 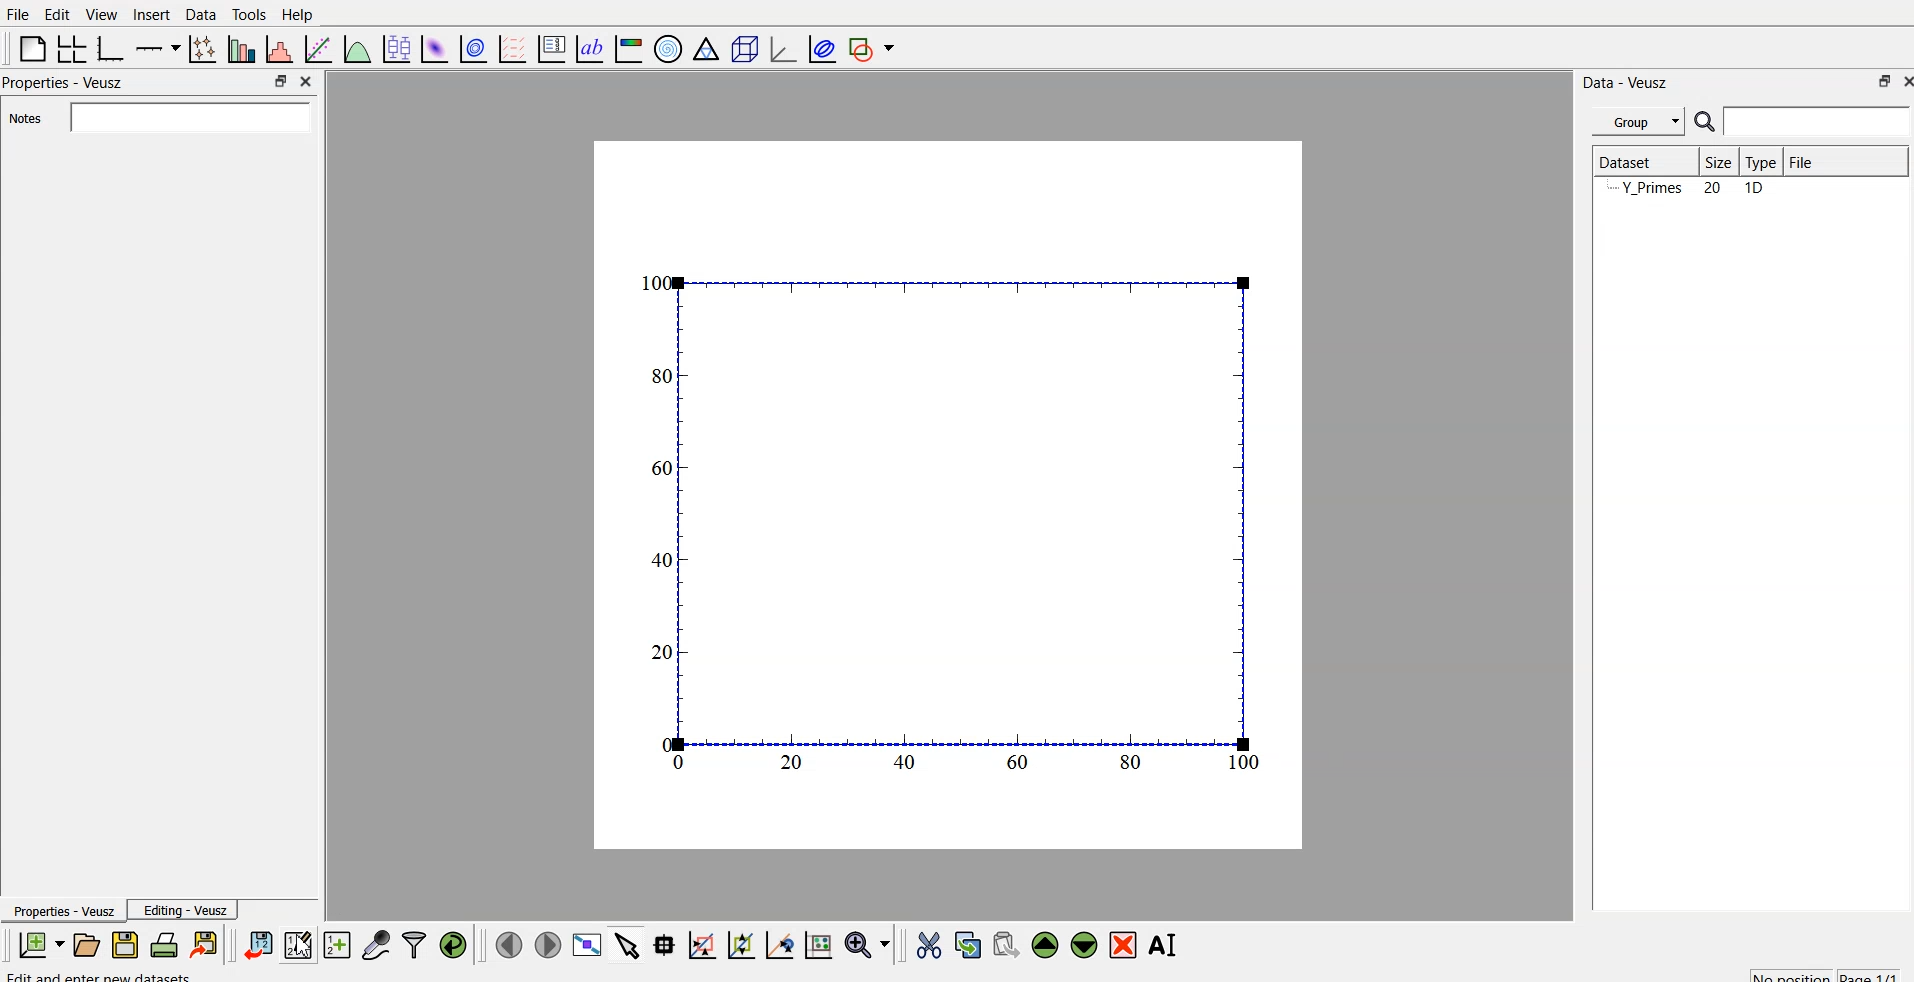 What do you see at coordinates (546, 944) in the screenshot?
I see `move to the next page` at bounding box center [546, 944].